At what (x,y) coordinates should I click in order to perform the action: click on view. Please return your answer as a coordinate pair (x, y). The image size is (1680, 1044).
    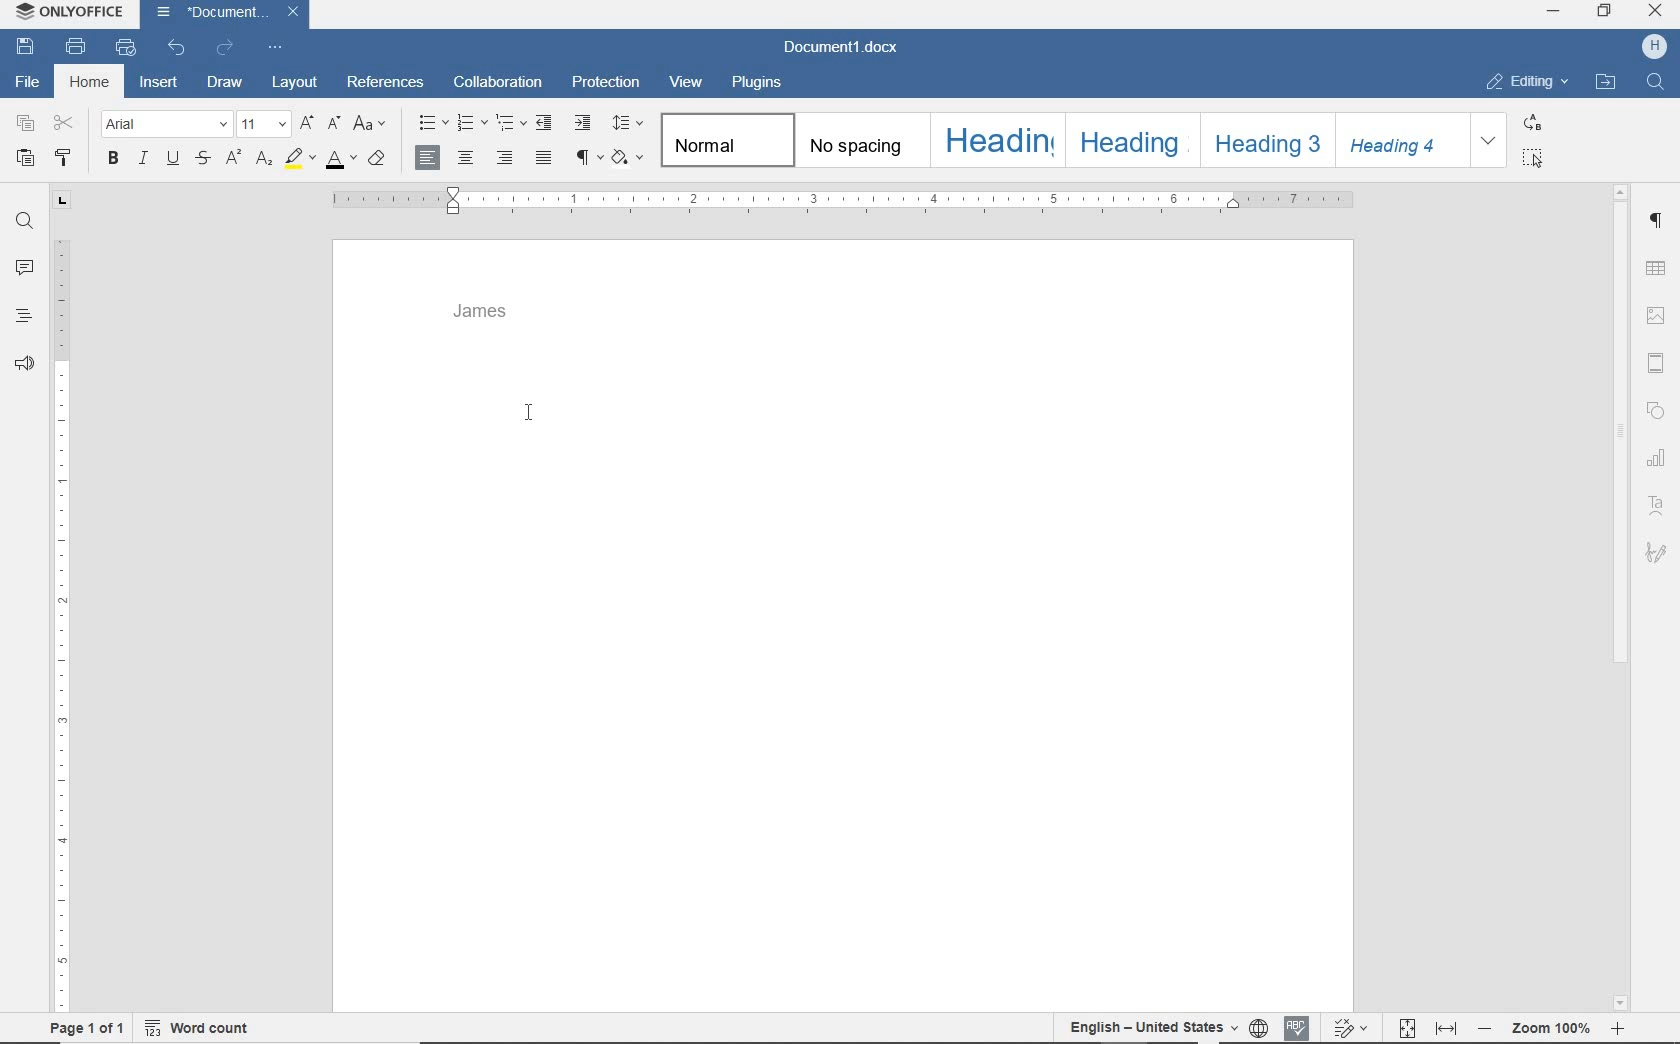
    Looking at the image, I should click on (687, 82).